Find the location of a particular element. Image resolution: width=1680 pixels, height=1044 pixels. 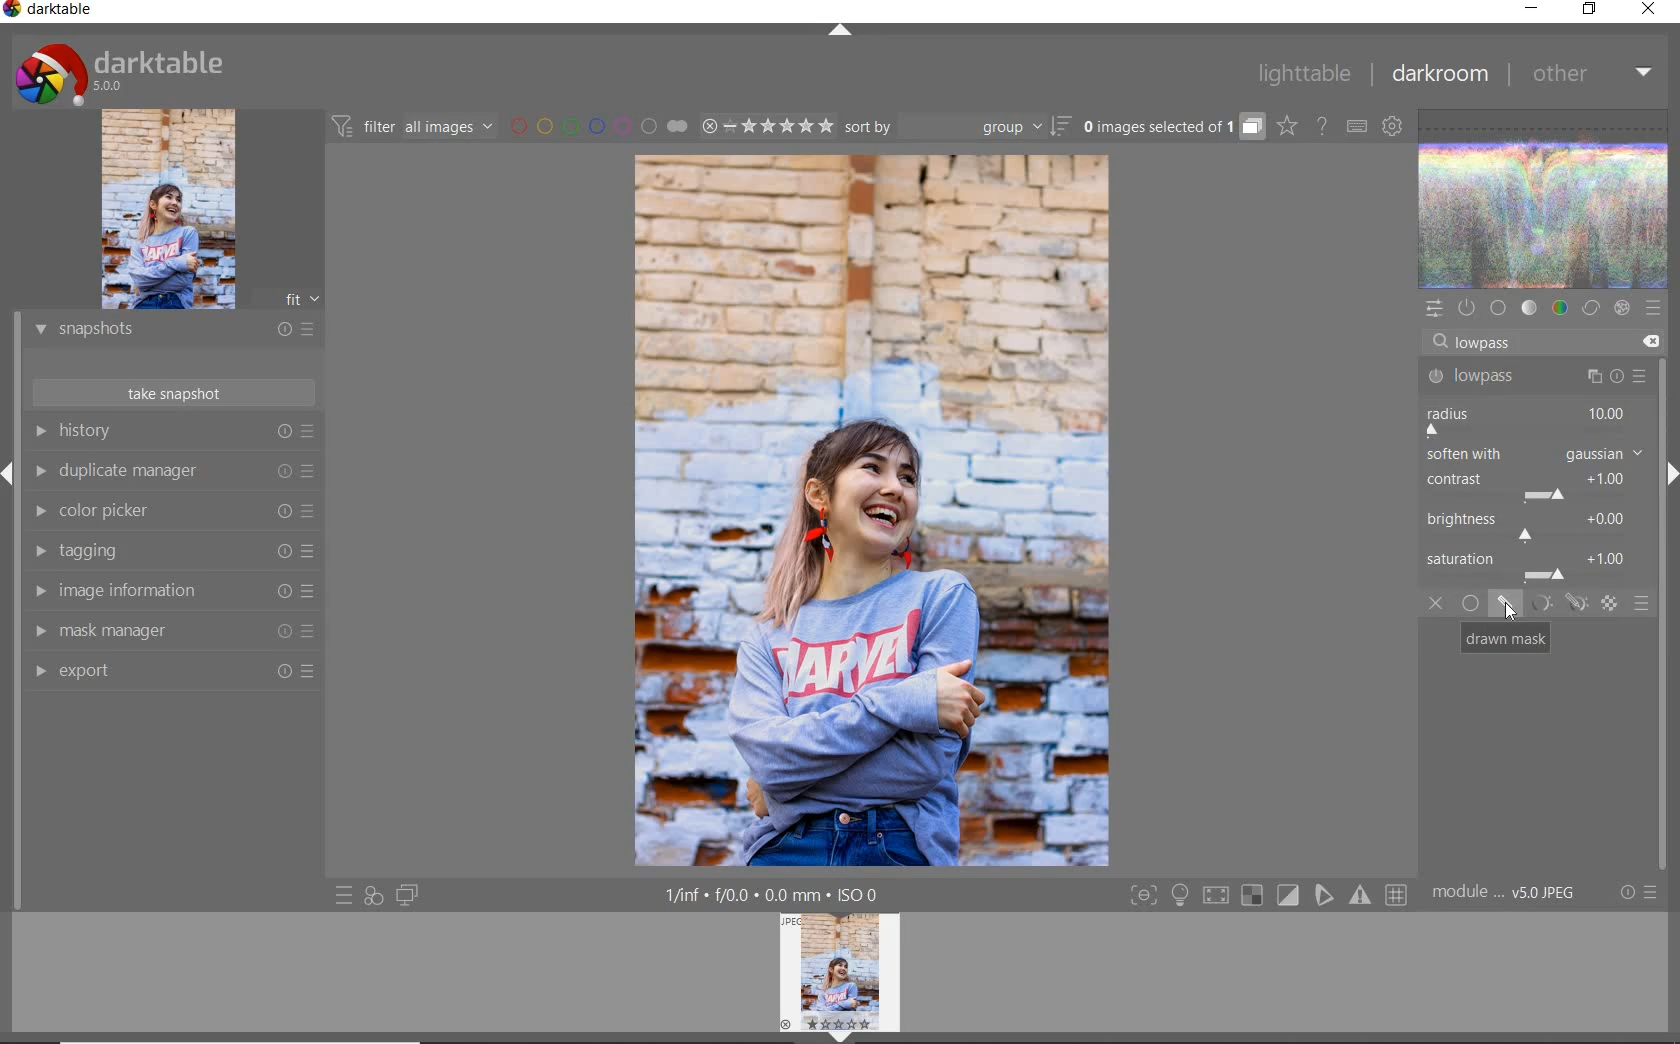

filter images by color labels is located at coordinates (598, 127).